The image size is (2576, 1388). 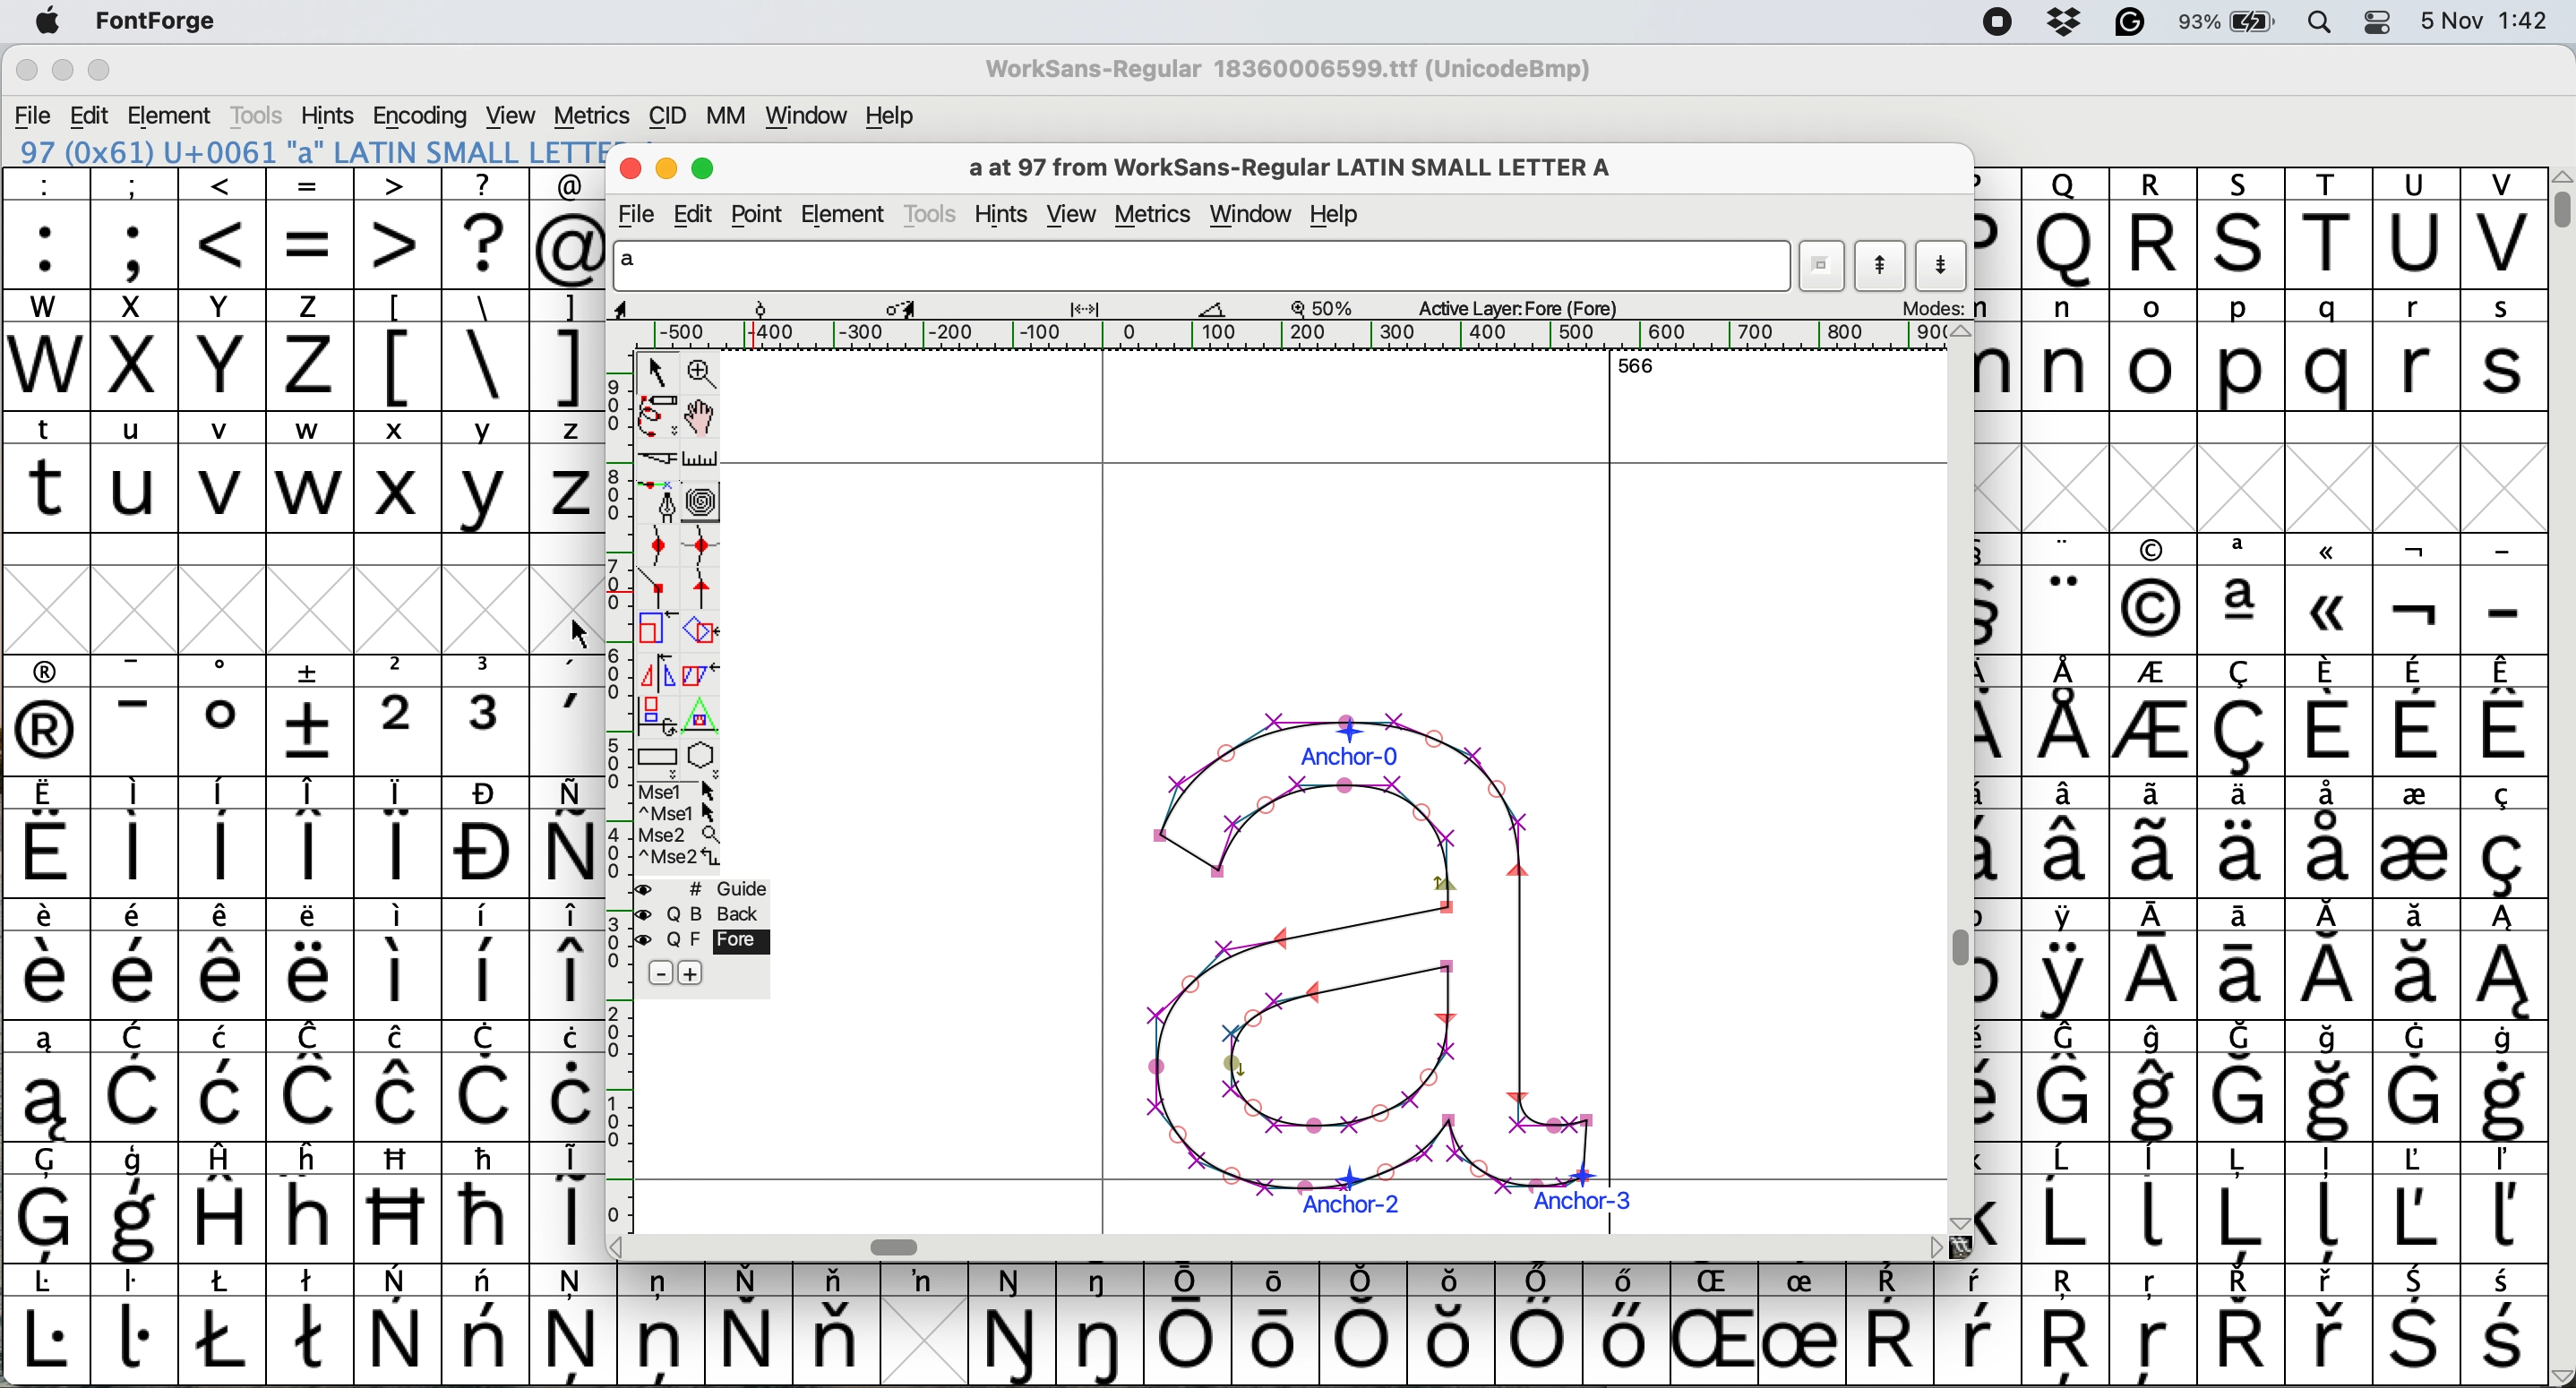 I want to click on symbol, so click(x=2417, y=1327).